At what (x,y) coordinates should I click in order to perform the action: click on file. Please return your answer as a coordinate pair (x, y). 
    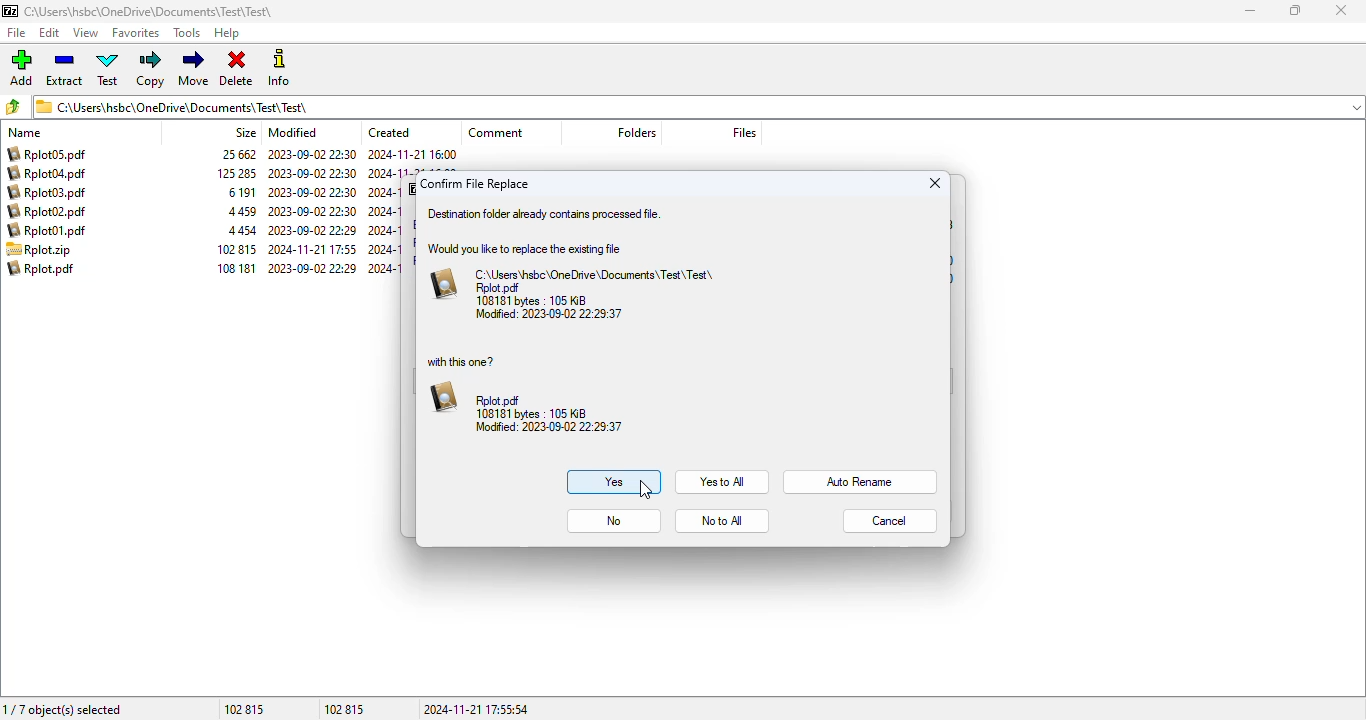
    Looking at the image, I should click on (17, 33).